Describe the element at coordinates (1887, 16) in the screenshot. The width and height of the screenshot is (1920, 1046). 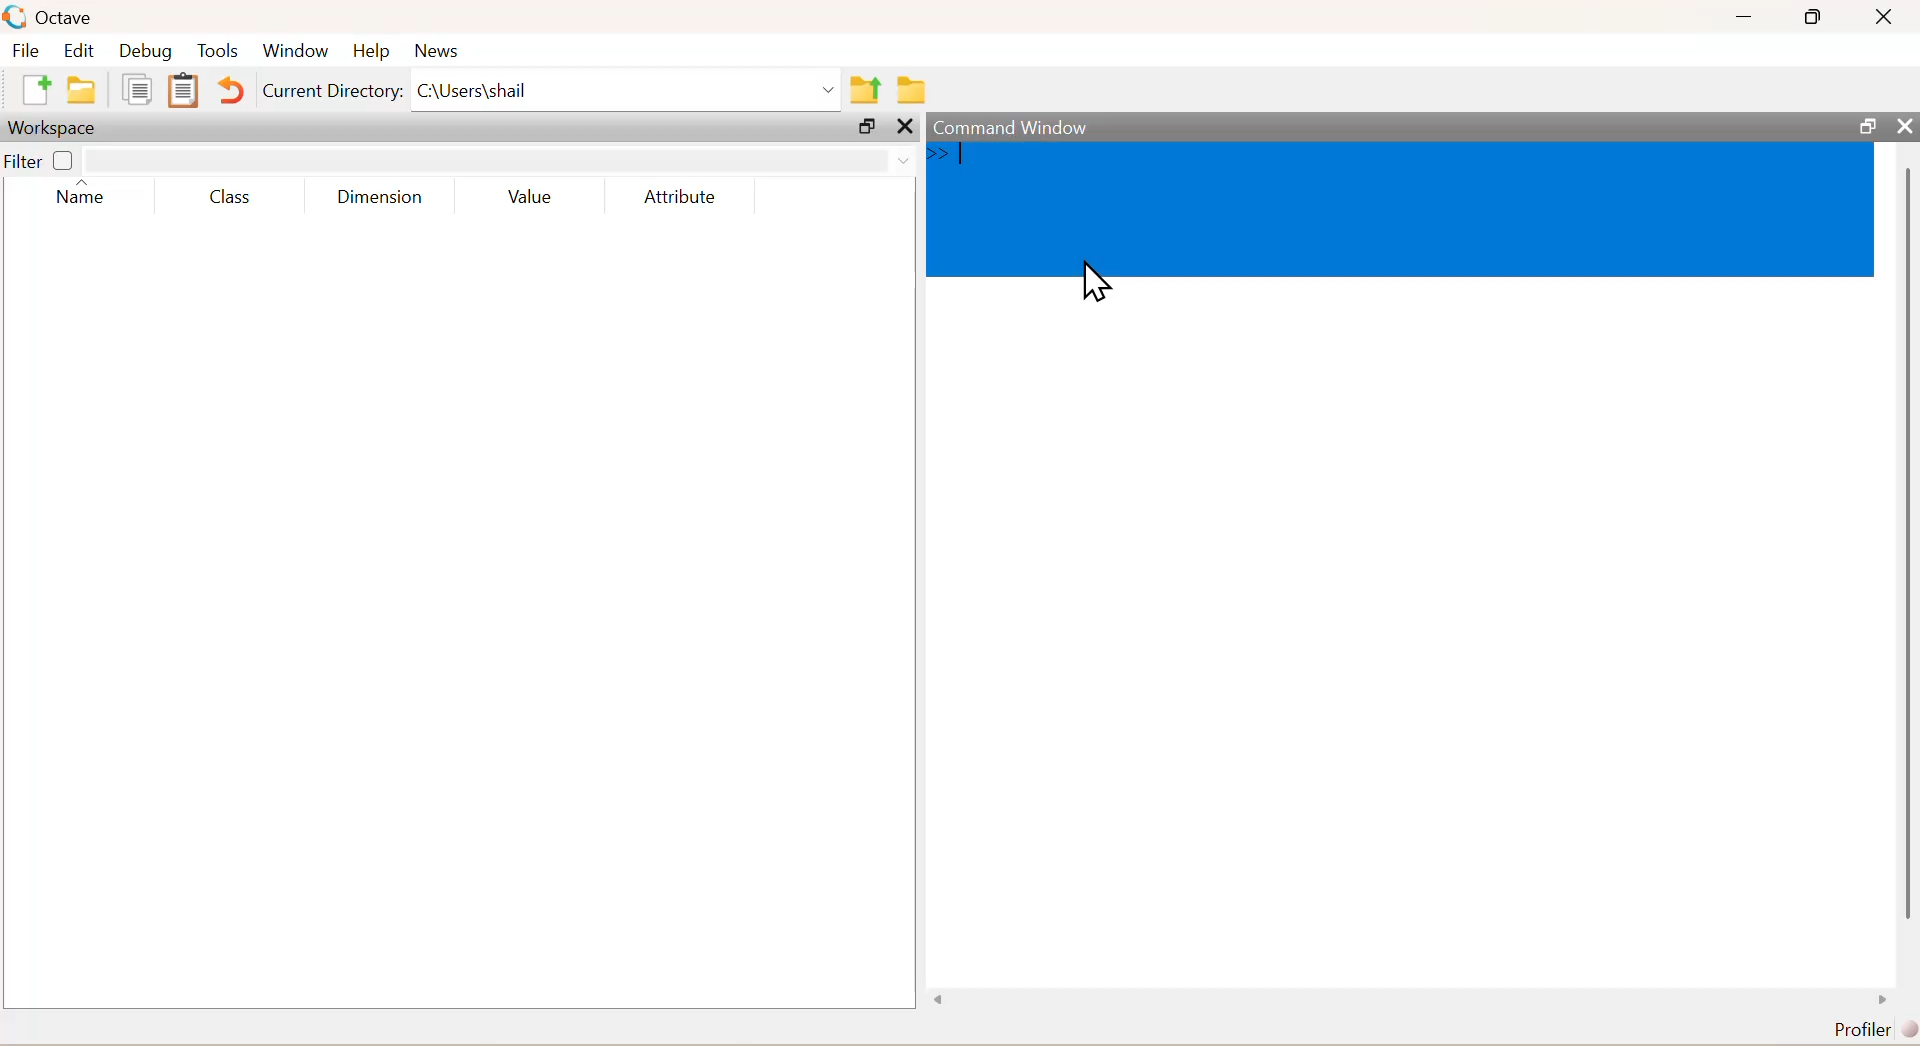
I see `close` at that location.